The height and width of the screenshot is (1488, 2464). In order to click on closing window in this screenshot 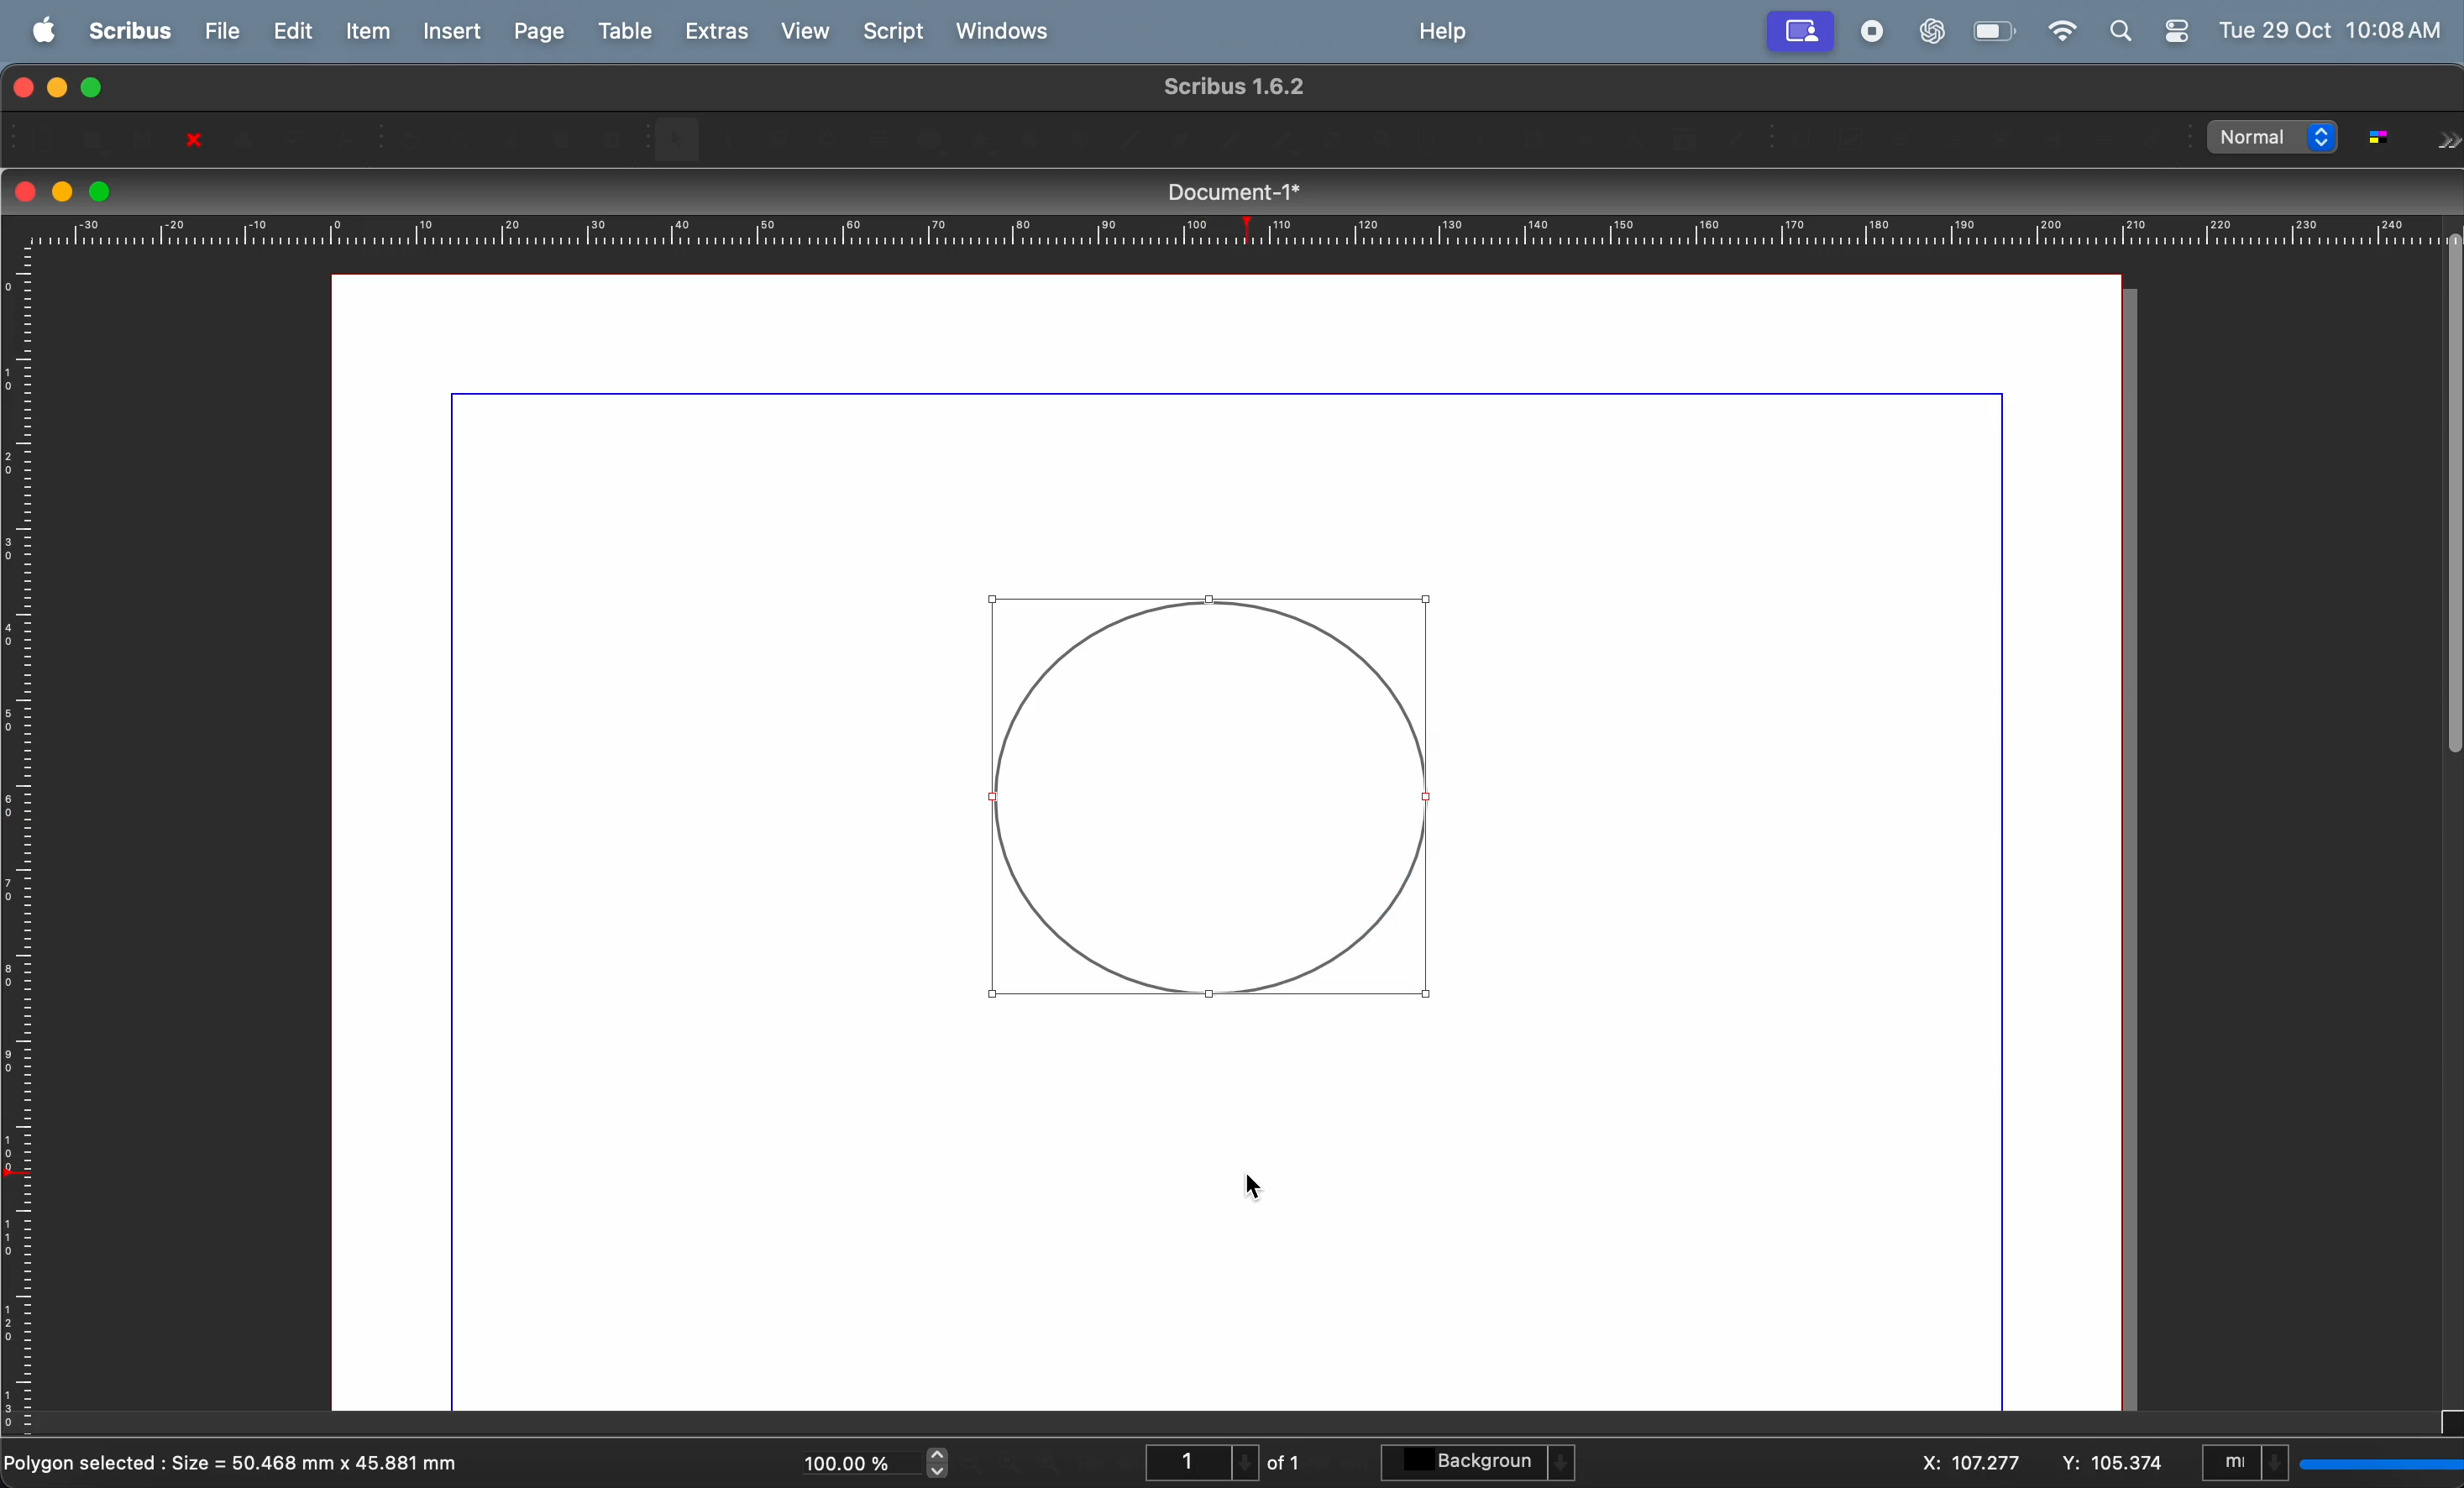, I will do `click(25, 191)`.